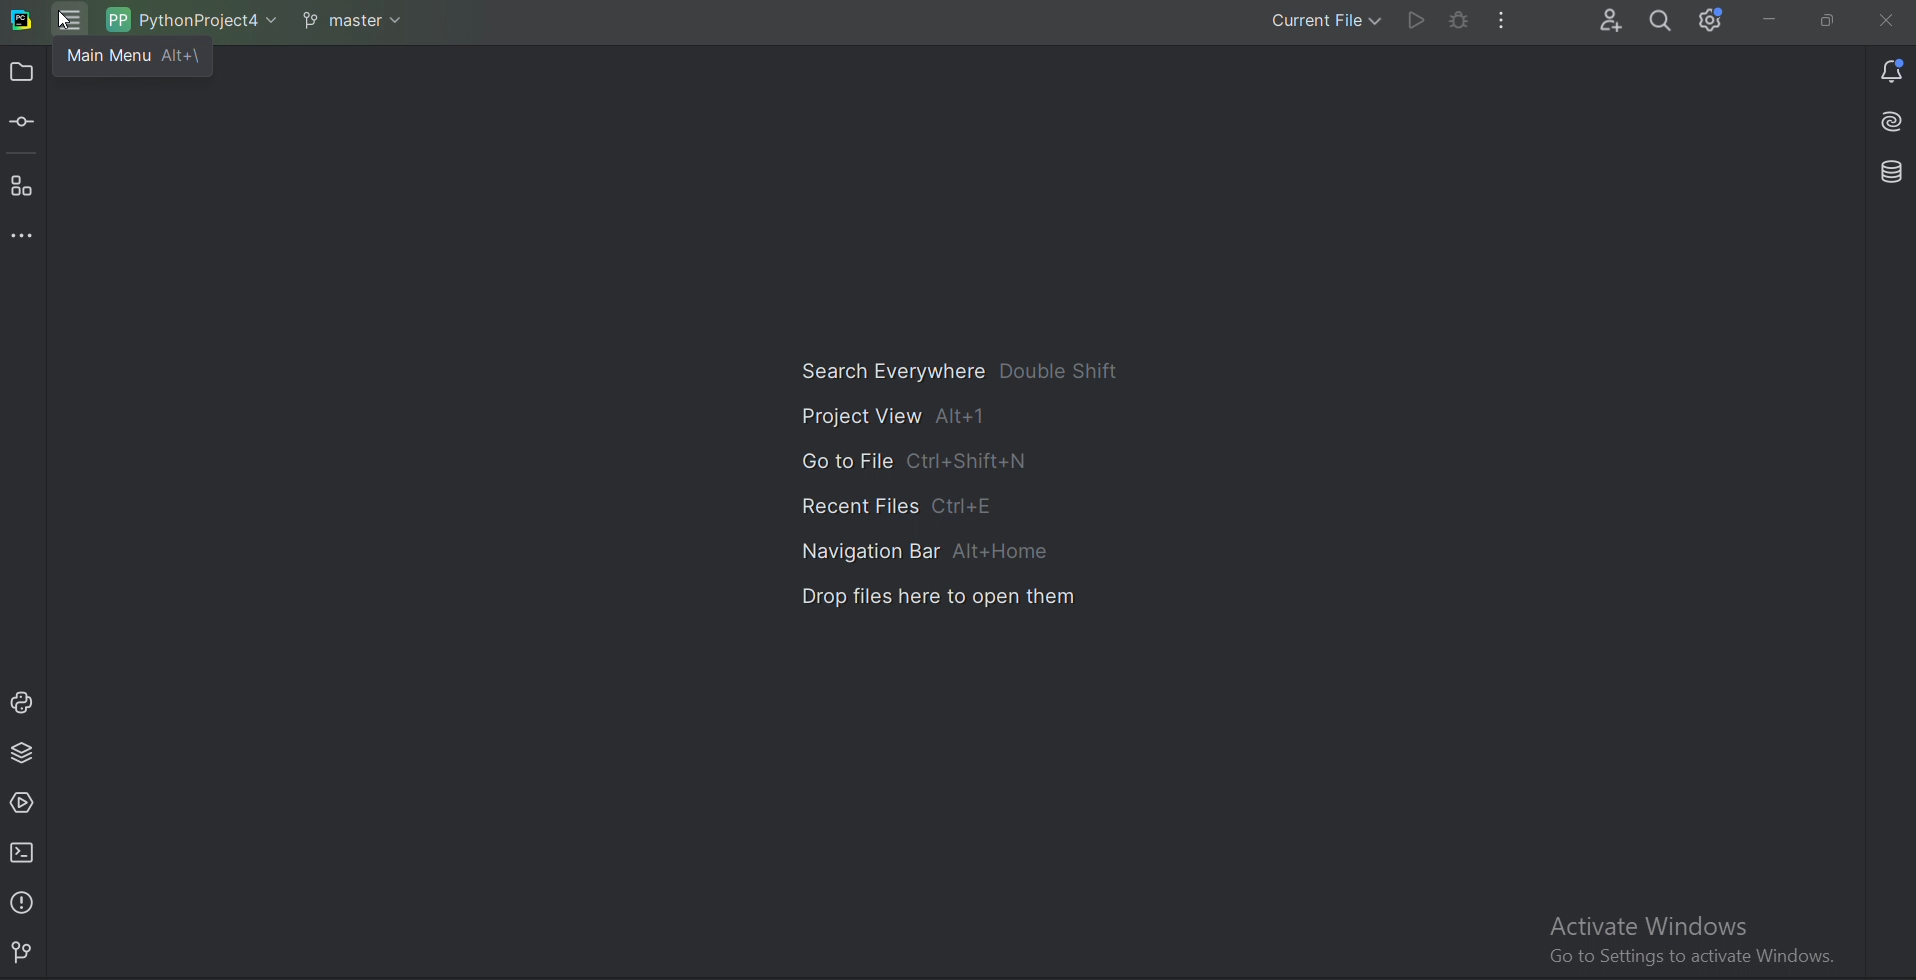 This screenshot has height=980, width=1916. I want to click on Project, so click(21, 74).